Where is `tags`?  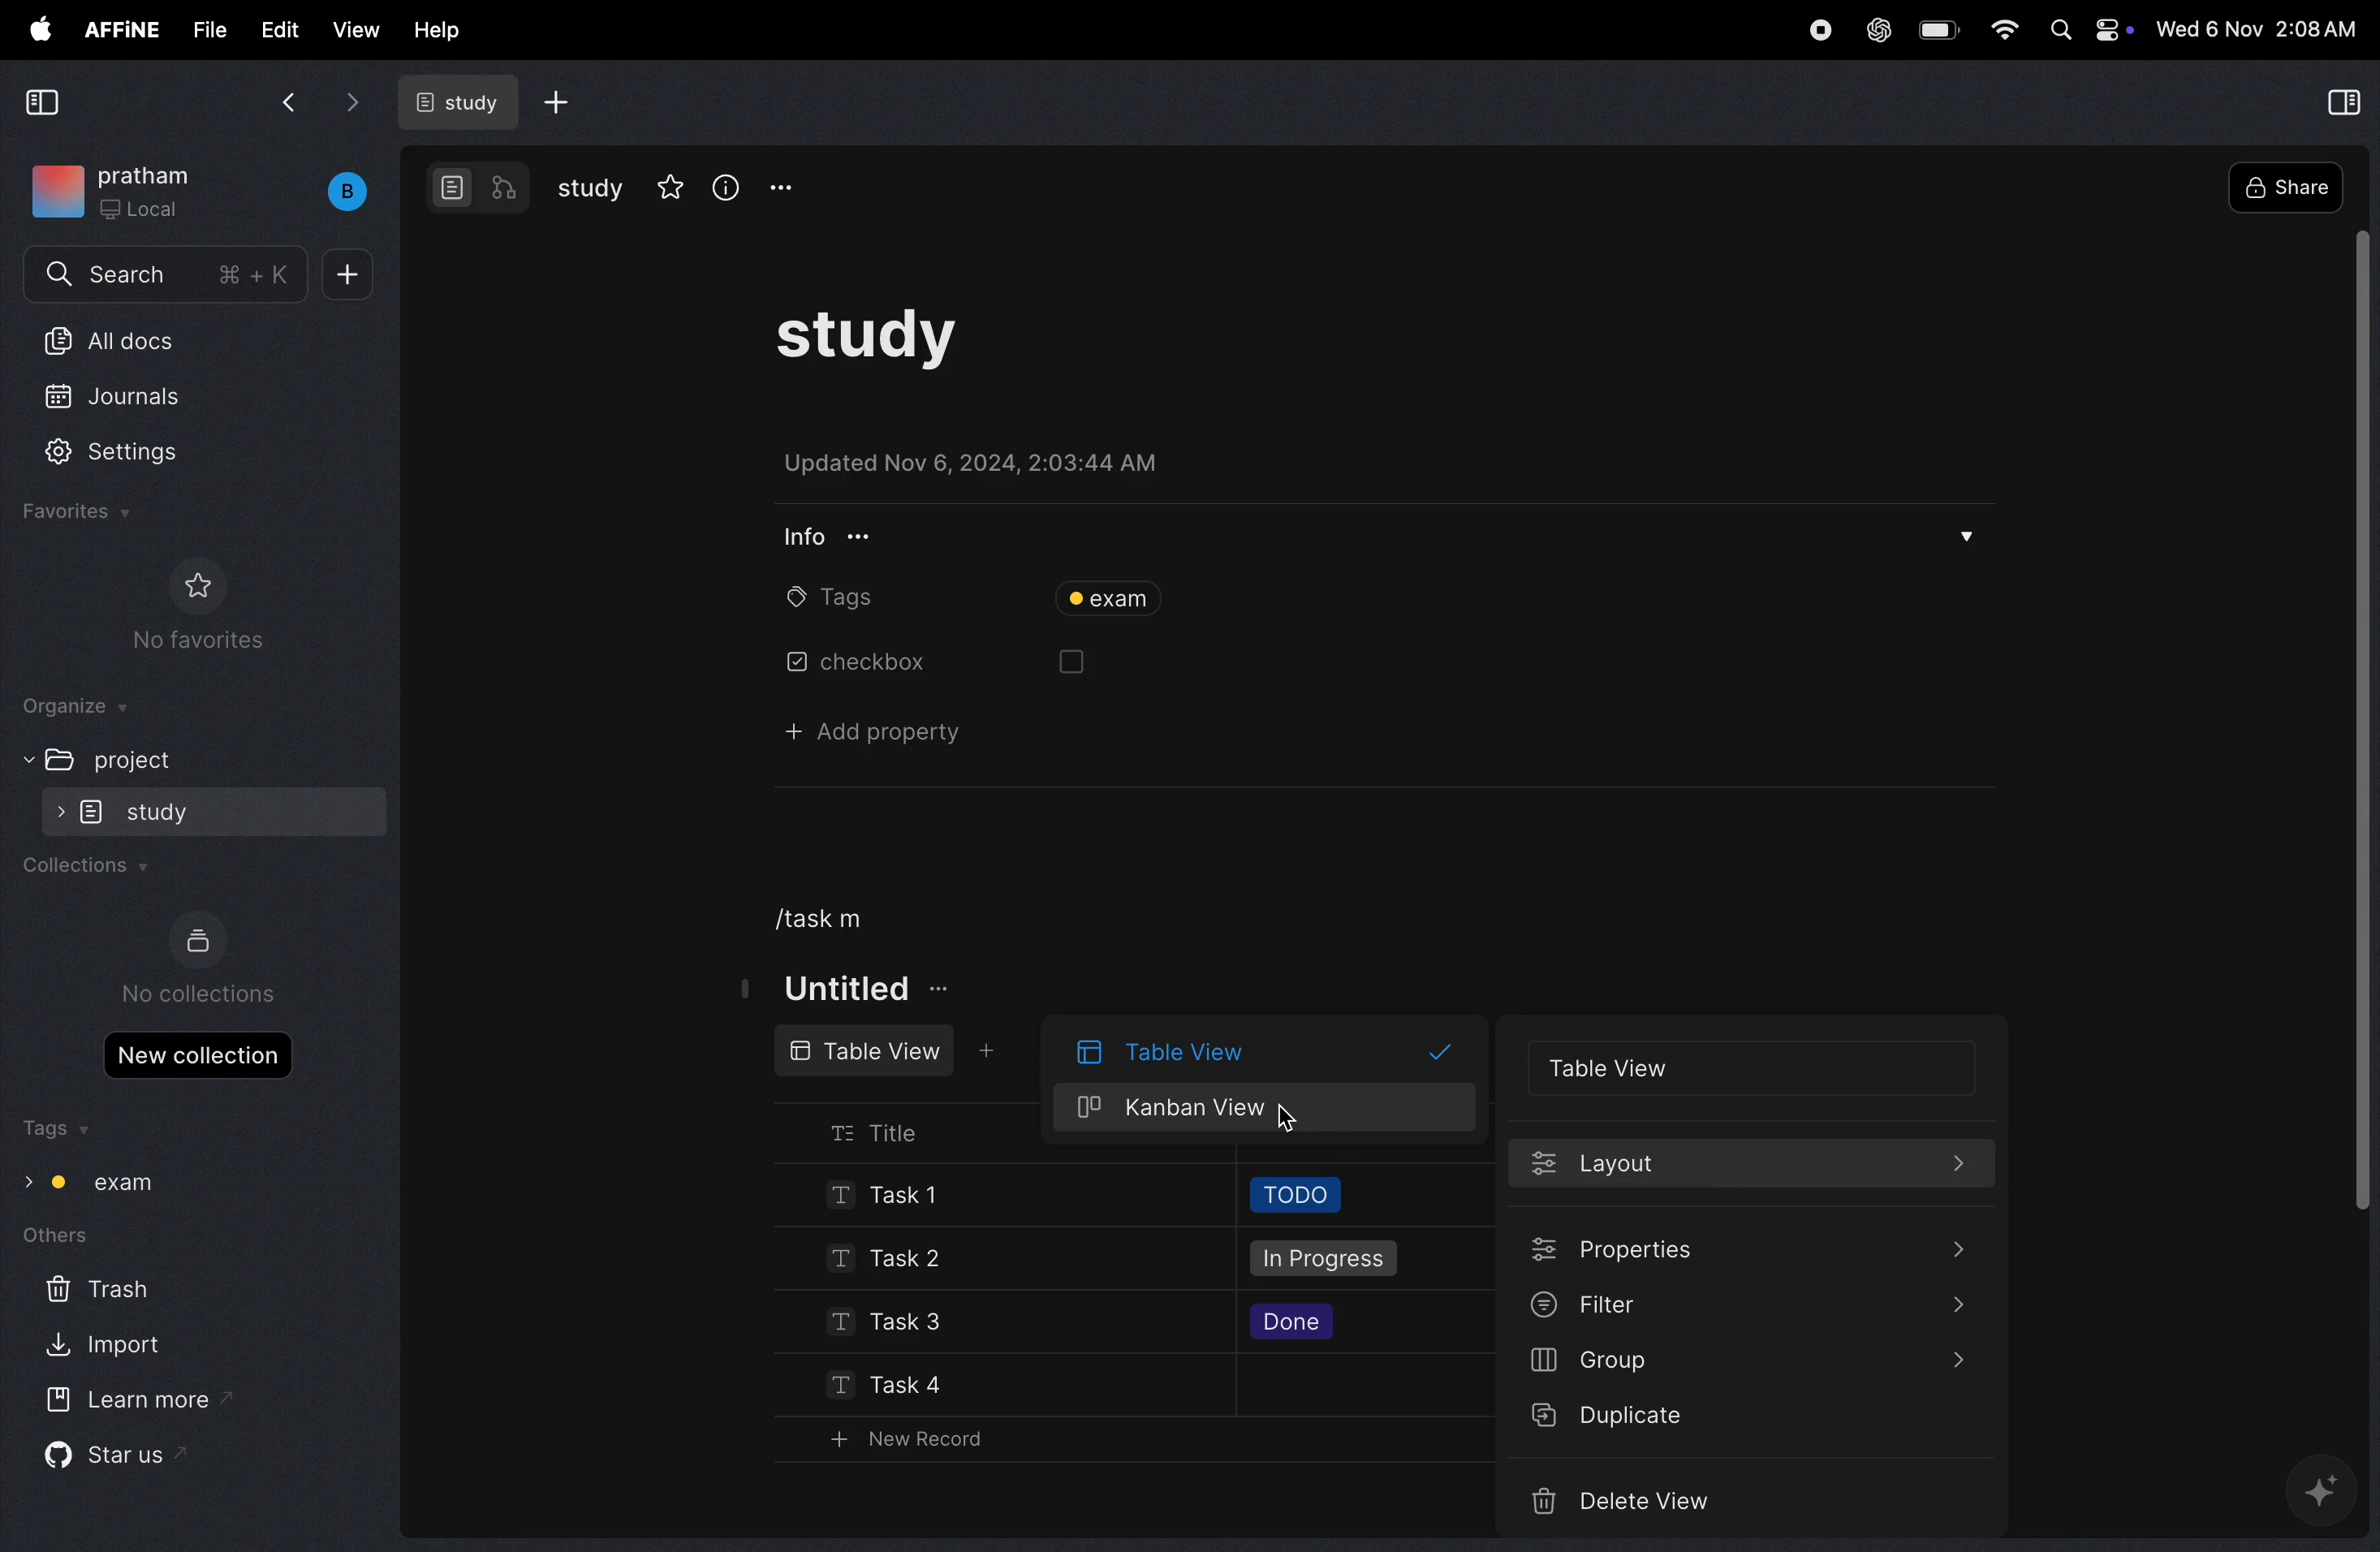
tags is located at coordinates (814, 598).